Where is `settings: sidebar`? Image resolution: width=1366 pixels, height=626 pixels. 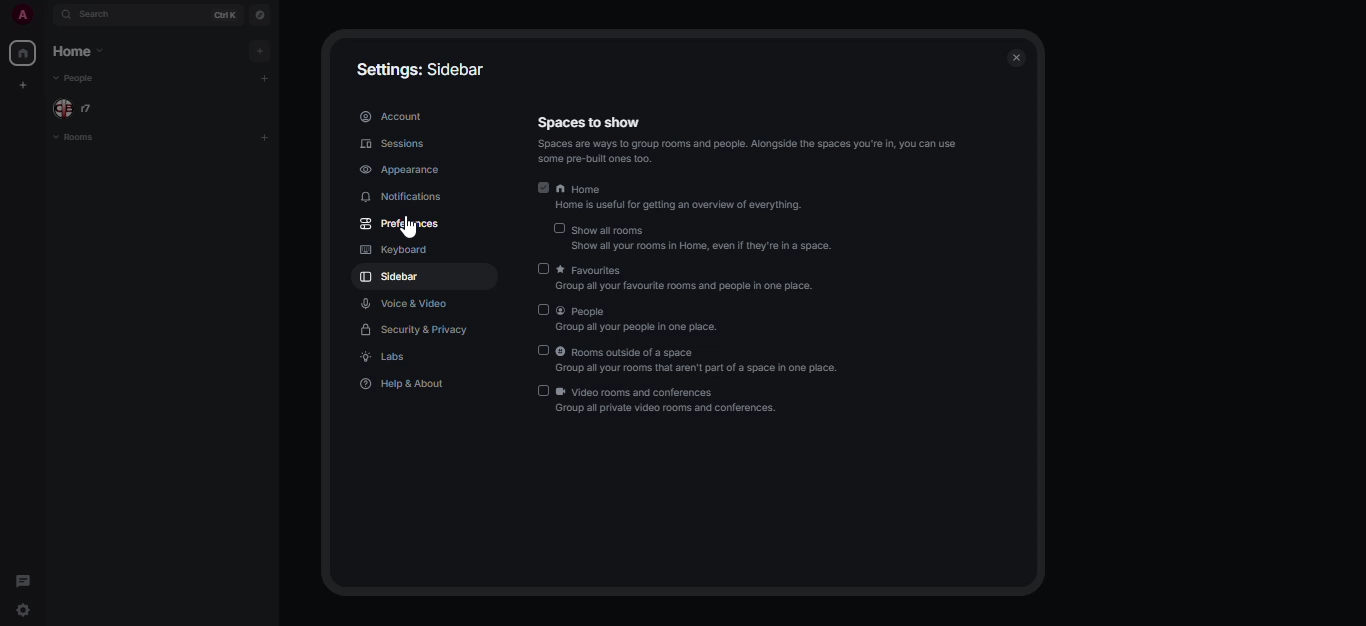 settings: sidebar is located at coordinates (422, 68).